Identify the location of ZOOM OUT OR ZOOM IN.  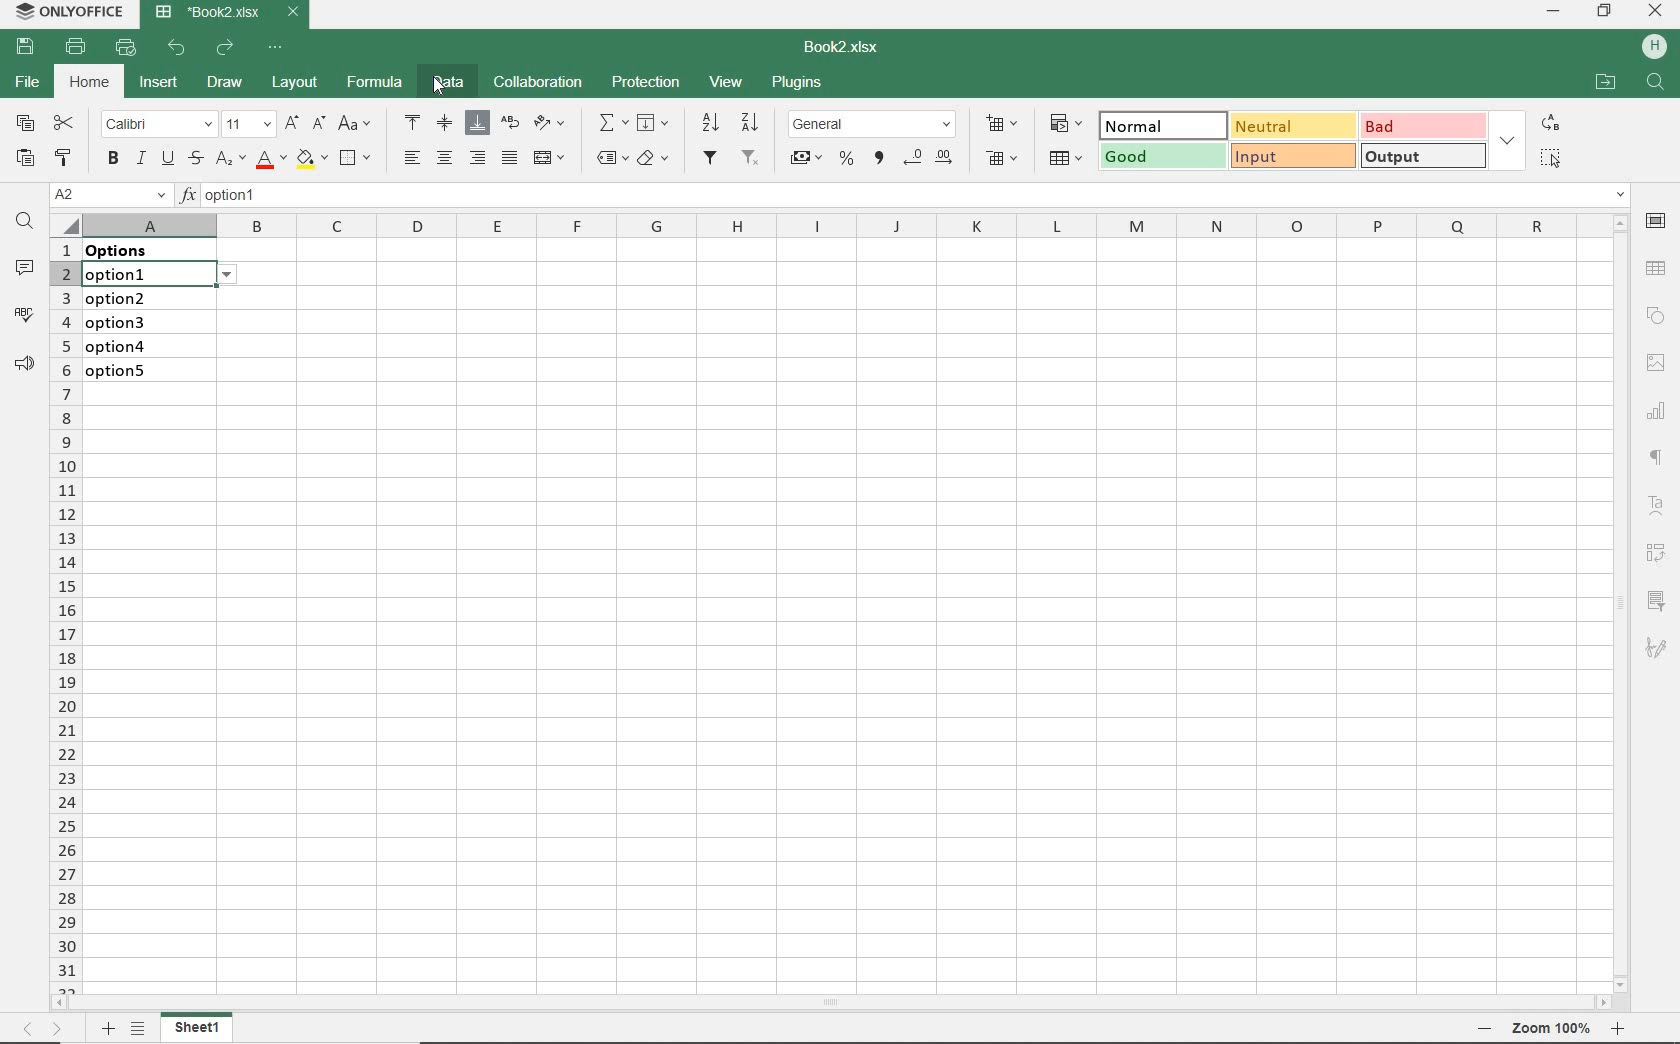
(1552, 1029).